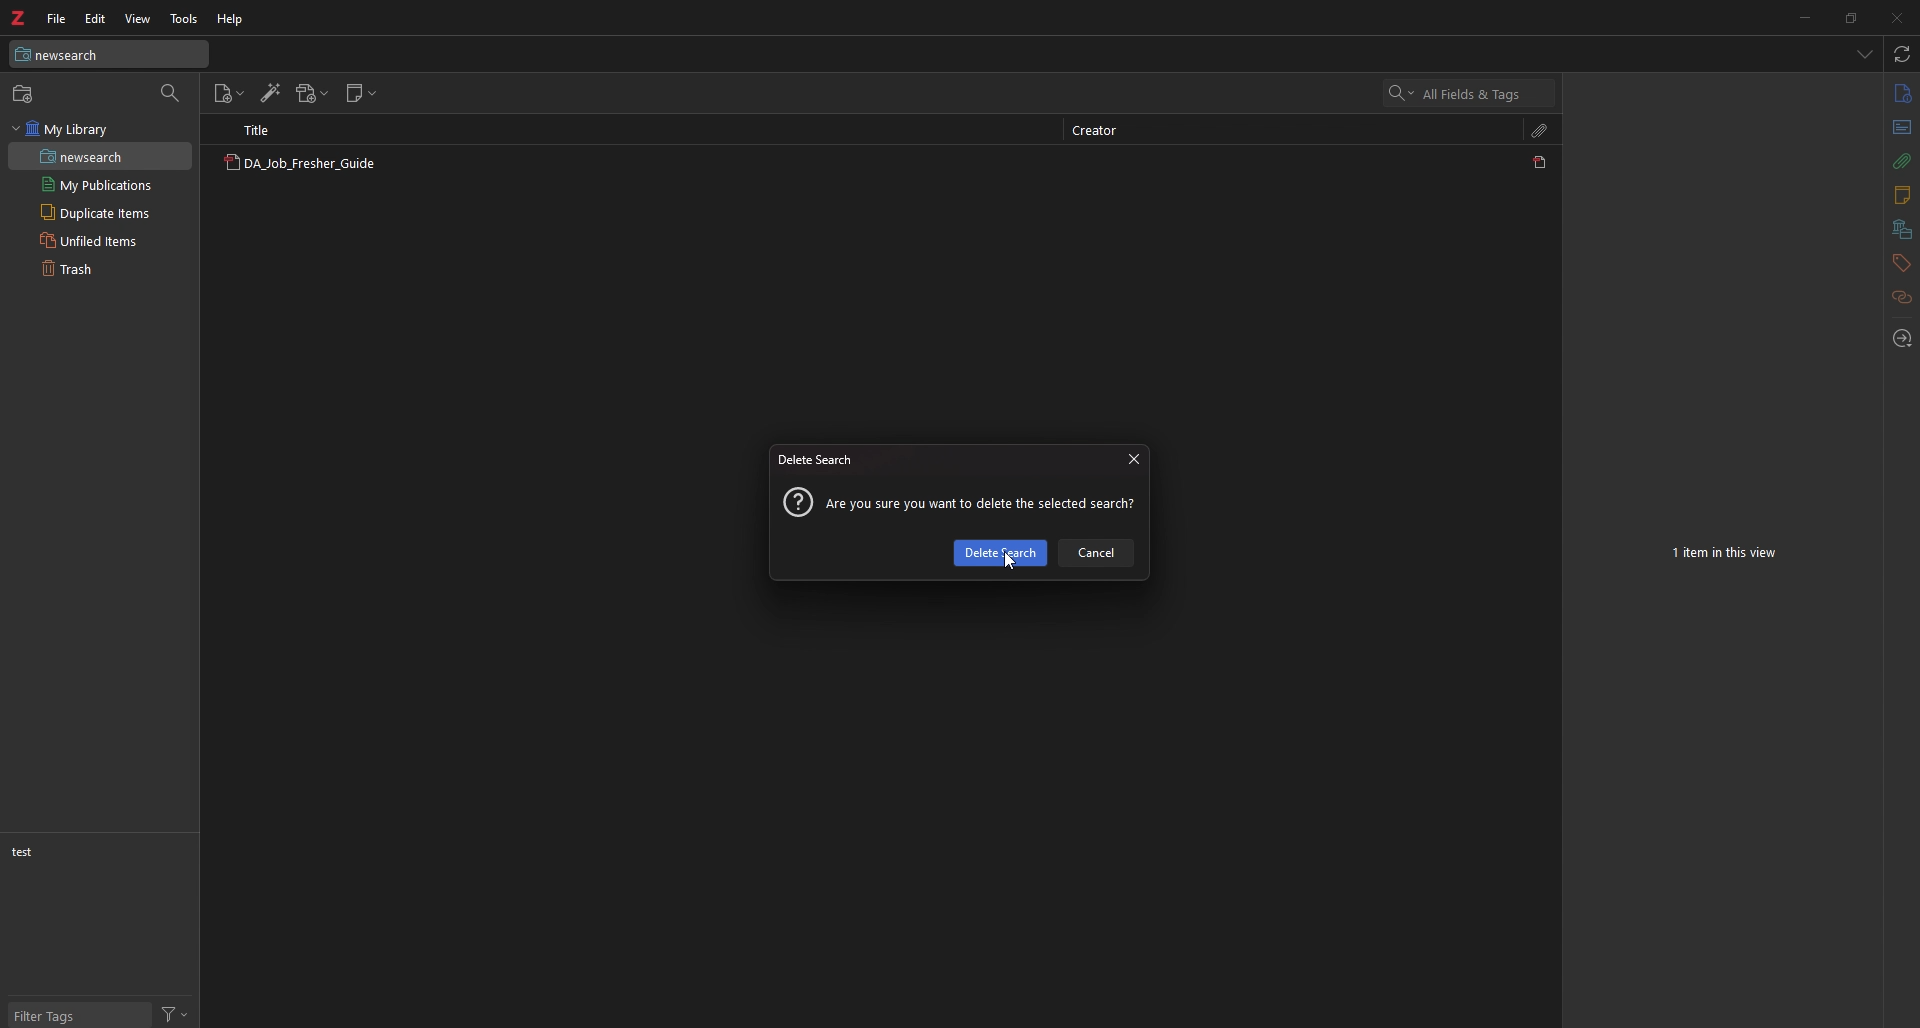  Describe the element at coordinates (1097, 132) in the screenshot. I see `creator` at that location.